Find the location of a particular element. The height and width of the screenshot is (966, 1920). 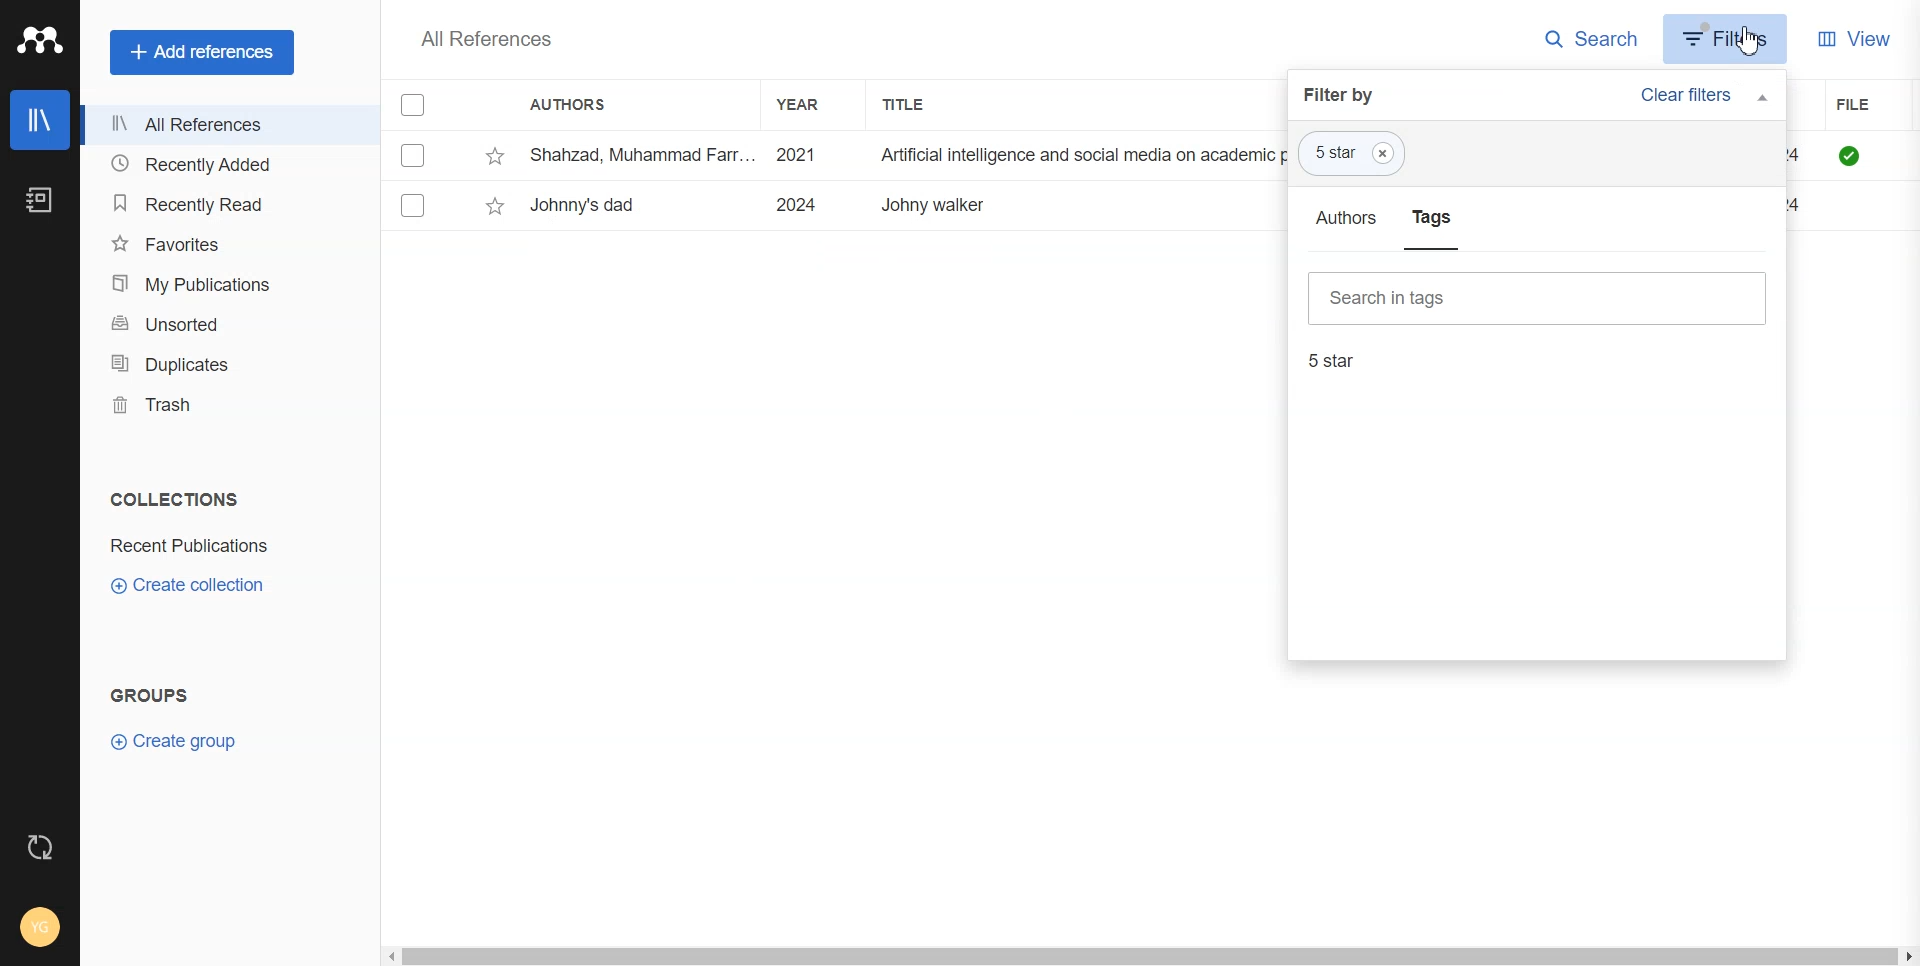

scroll right is located at coordinates (1908, 958).